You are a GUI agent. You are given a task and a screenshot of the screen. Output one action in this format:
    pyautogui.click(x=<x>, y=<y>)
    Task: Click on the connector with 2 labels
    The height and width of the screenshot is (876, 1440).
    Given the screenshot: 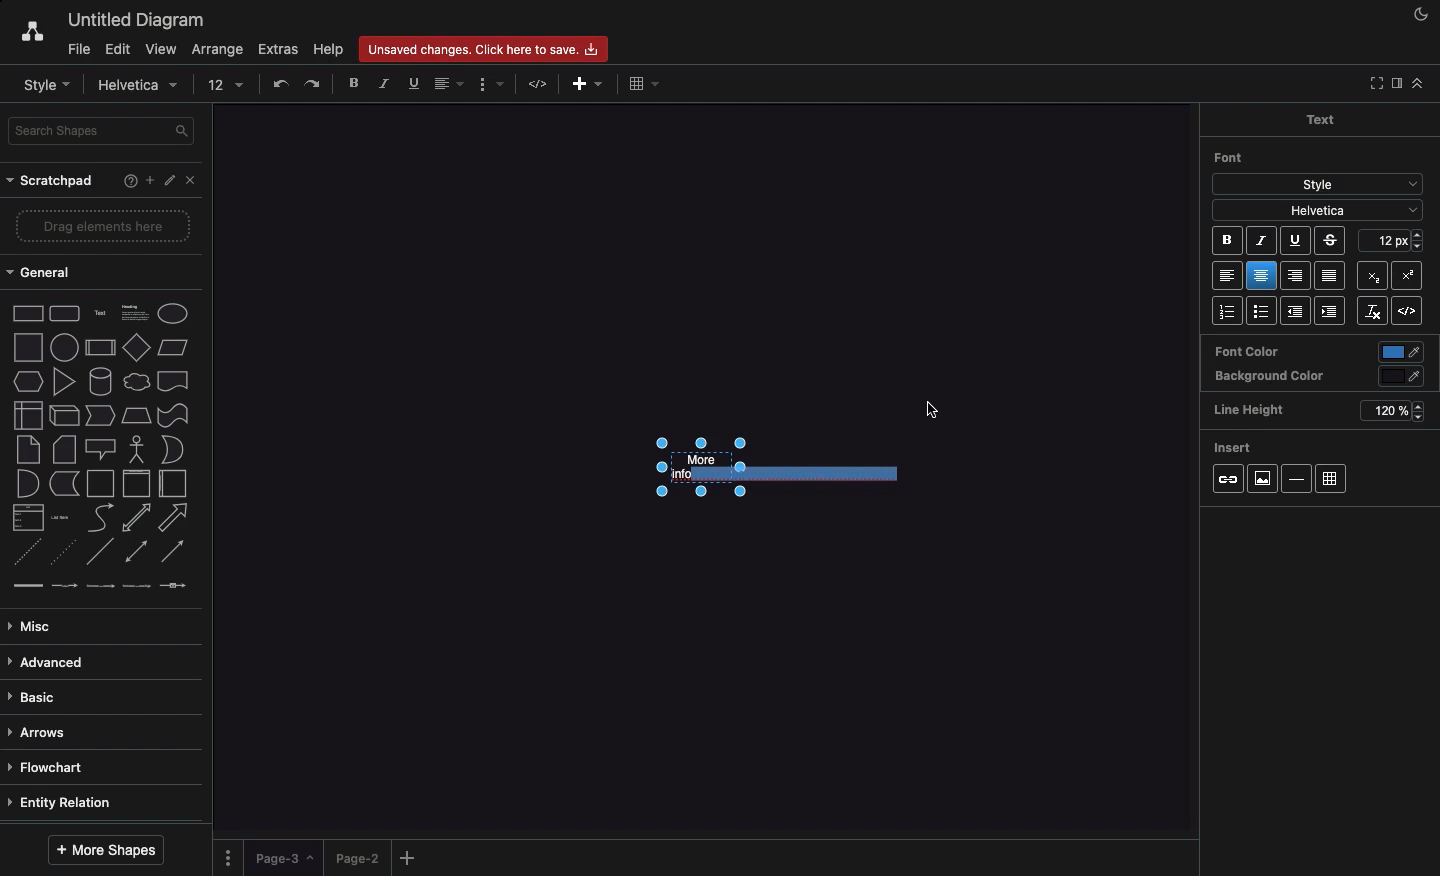 What is the action you would take?
    pyautogui.click(x=100, y=586)
    